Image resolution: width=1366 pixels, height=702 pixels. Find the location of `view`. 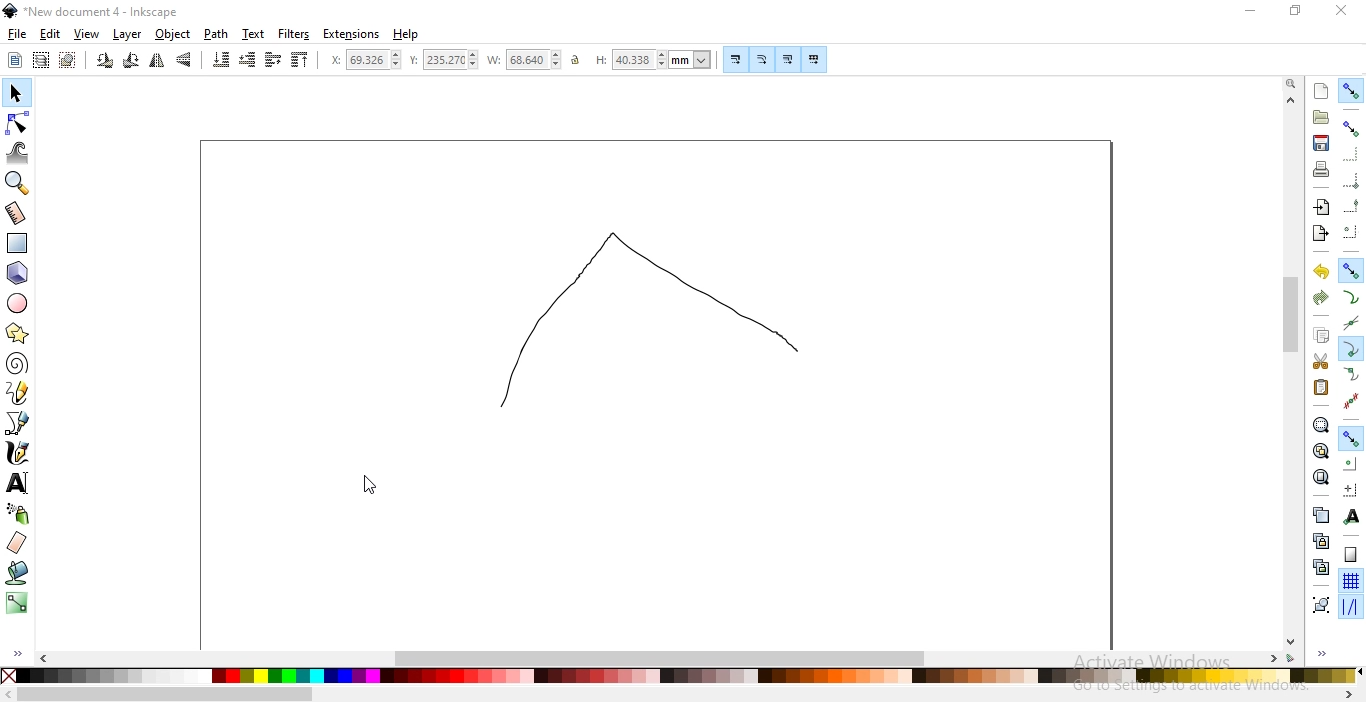

view is located at coordinates (87, 35).